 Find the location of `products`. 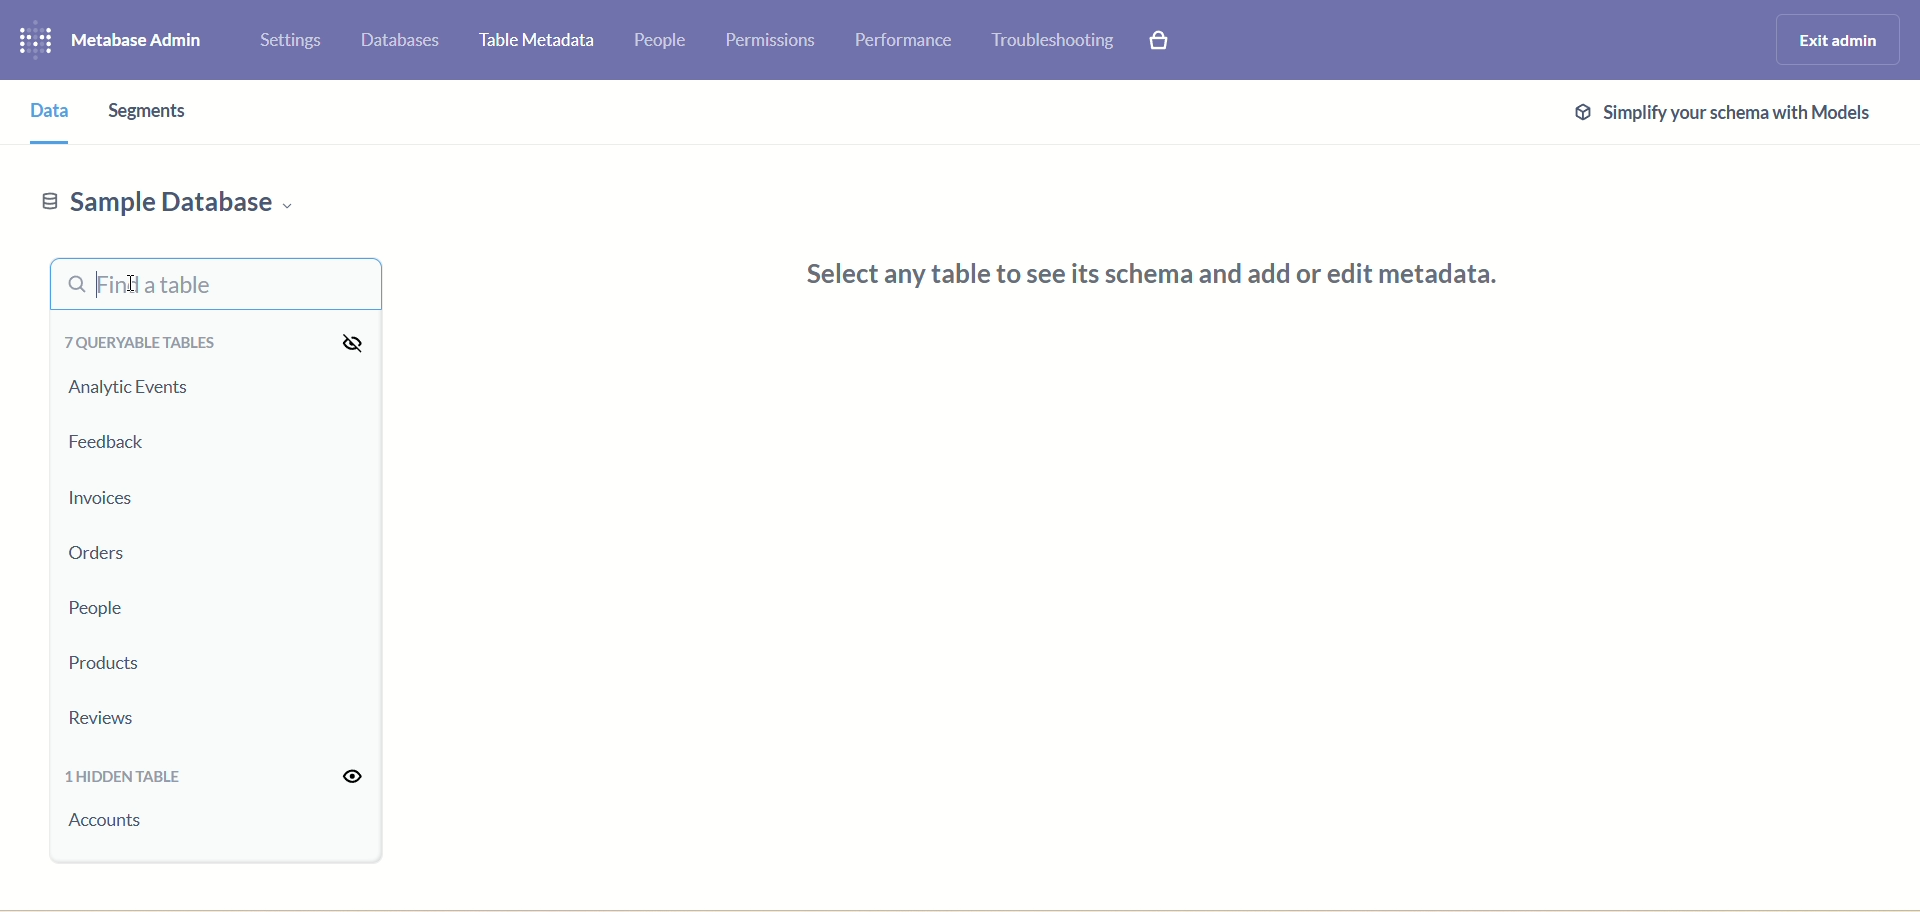

products is located at coordinates (116, 666).